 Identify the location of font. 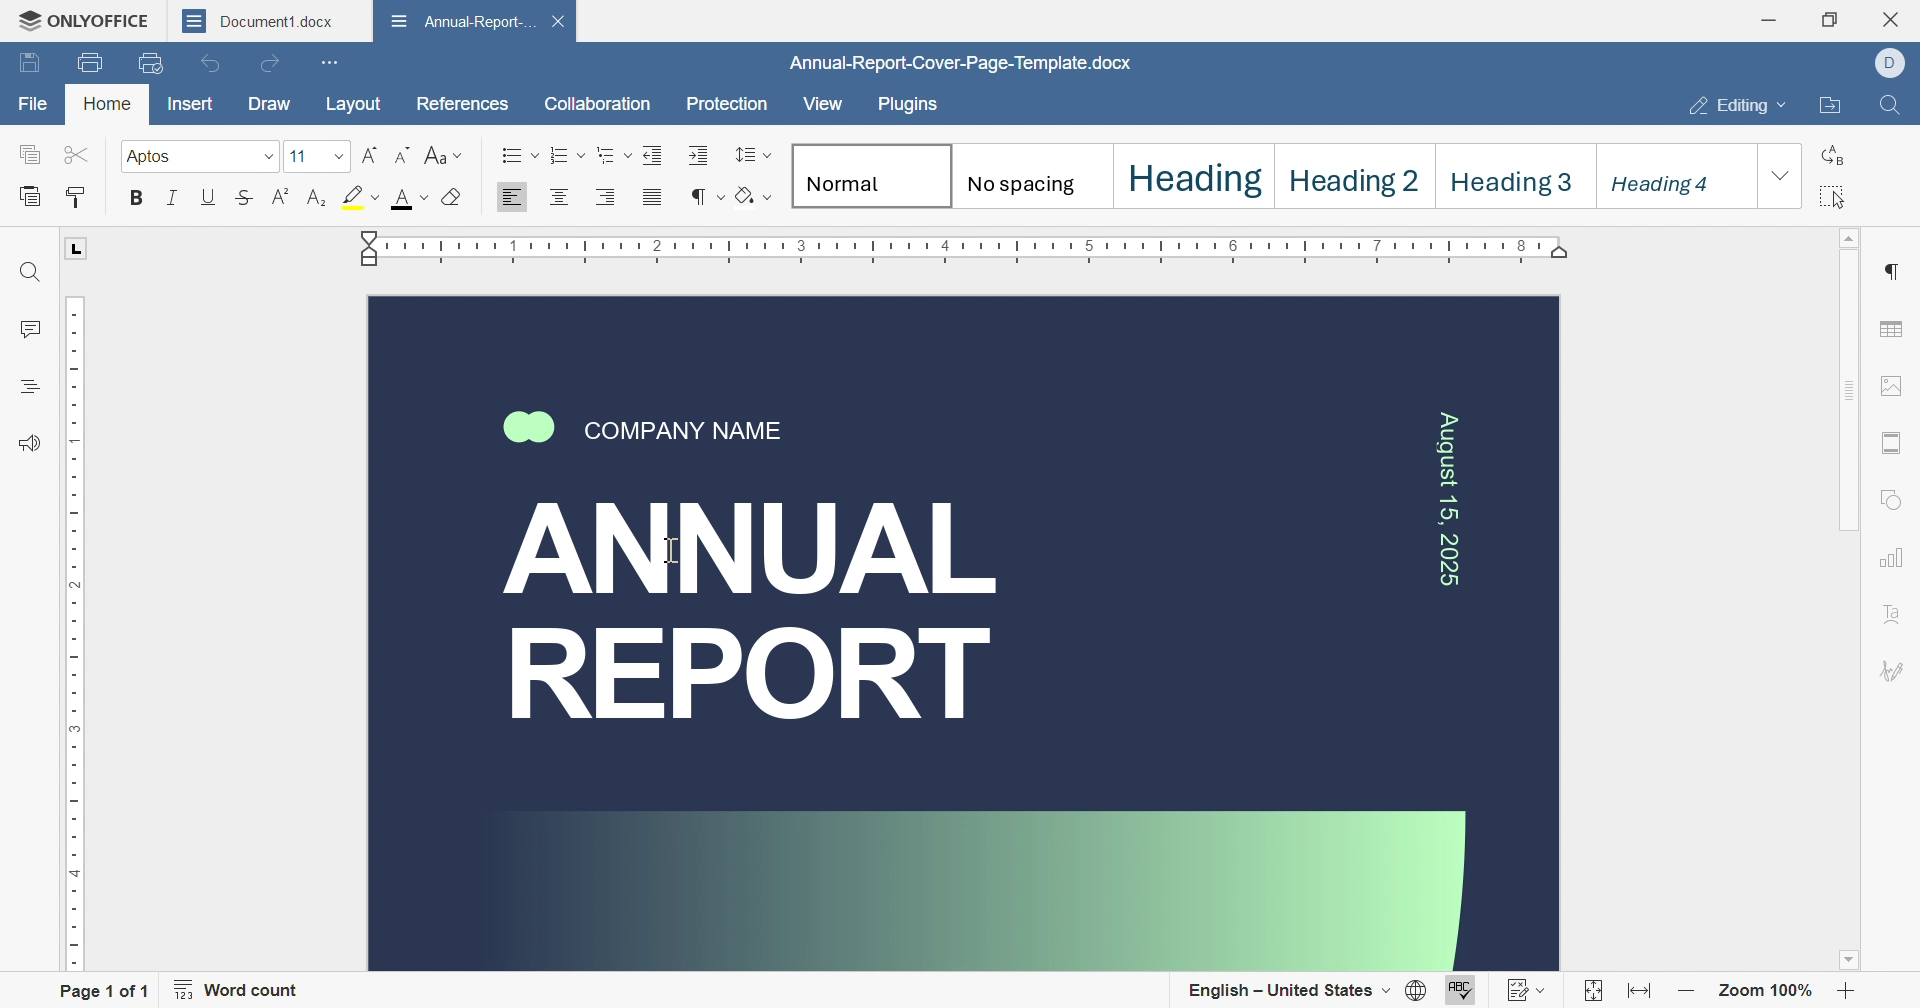
(411, 198).